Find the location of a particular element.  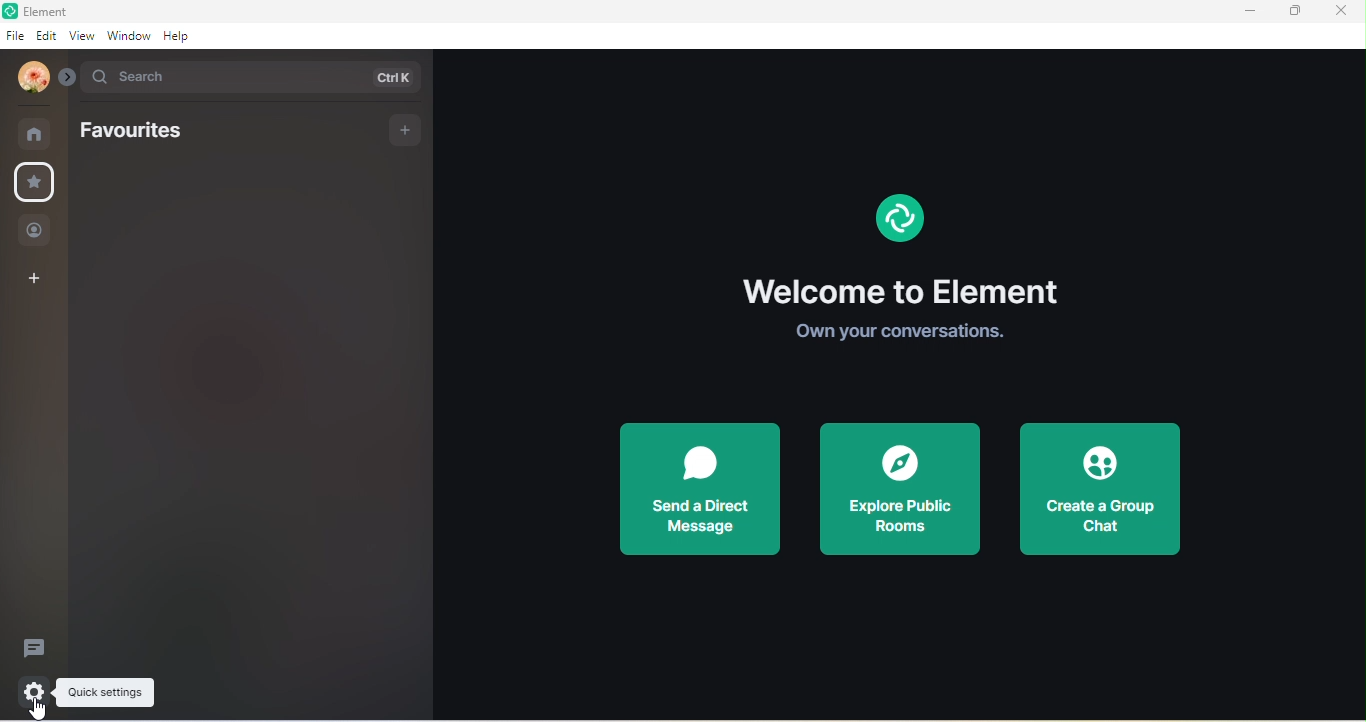

quick settings is located at coordinates (28, 691).